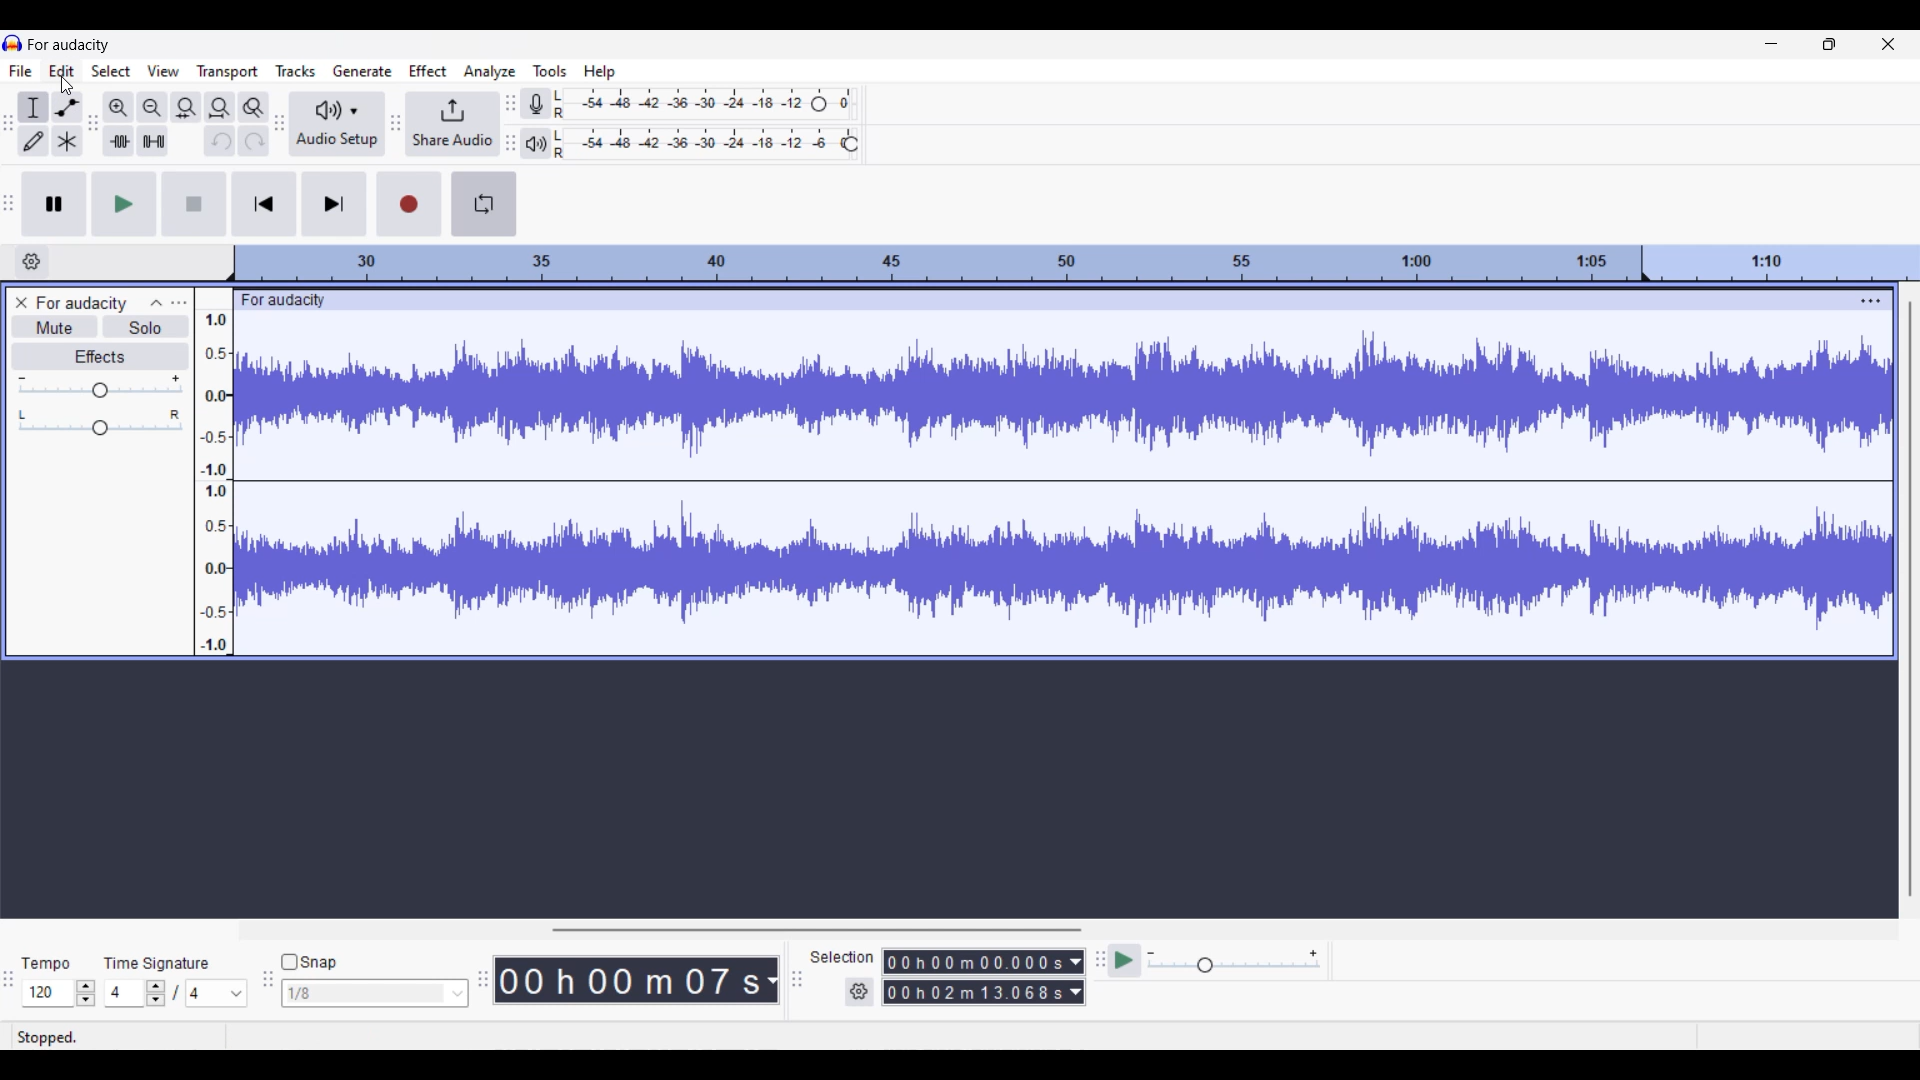 This screenshot has height=1080, width=1920. Describe the element at coordinates (1829, 44) in the screenshot. I see `Show in smaller tab` at that location.